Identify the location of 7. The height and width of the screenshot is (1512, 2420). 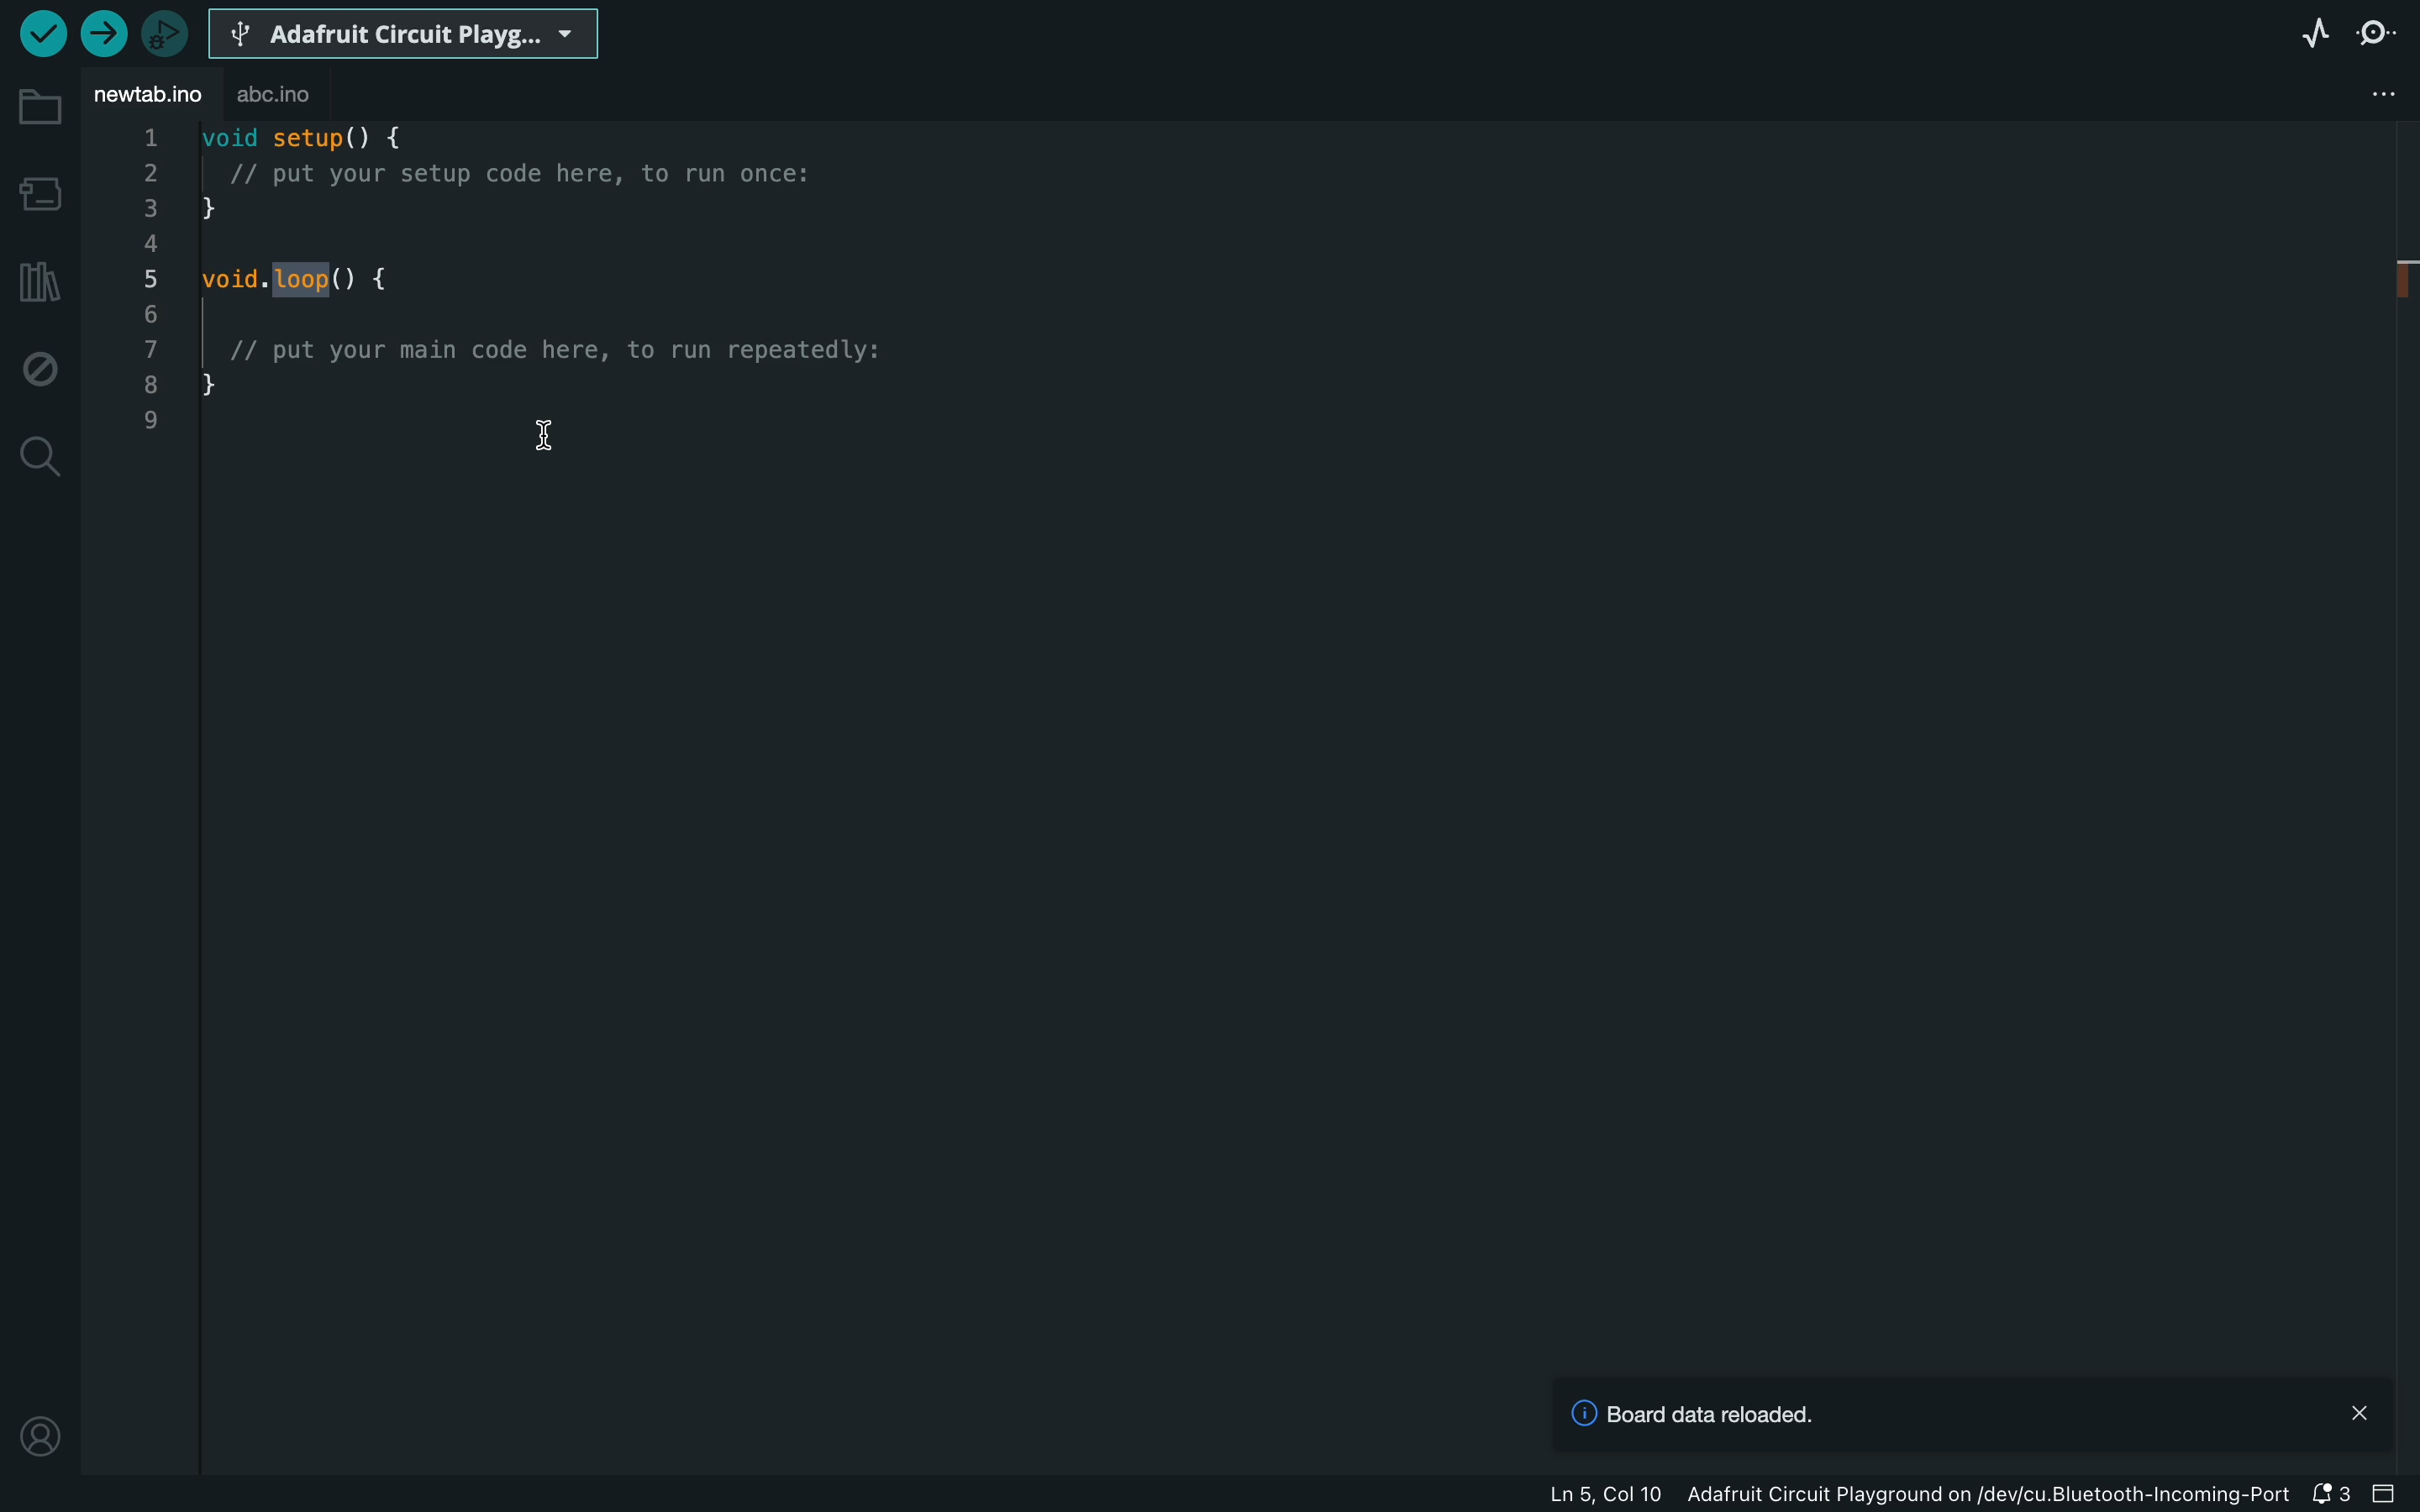
(150, 349).